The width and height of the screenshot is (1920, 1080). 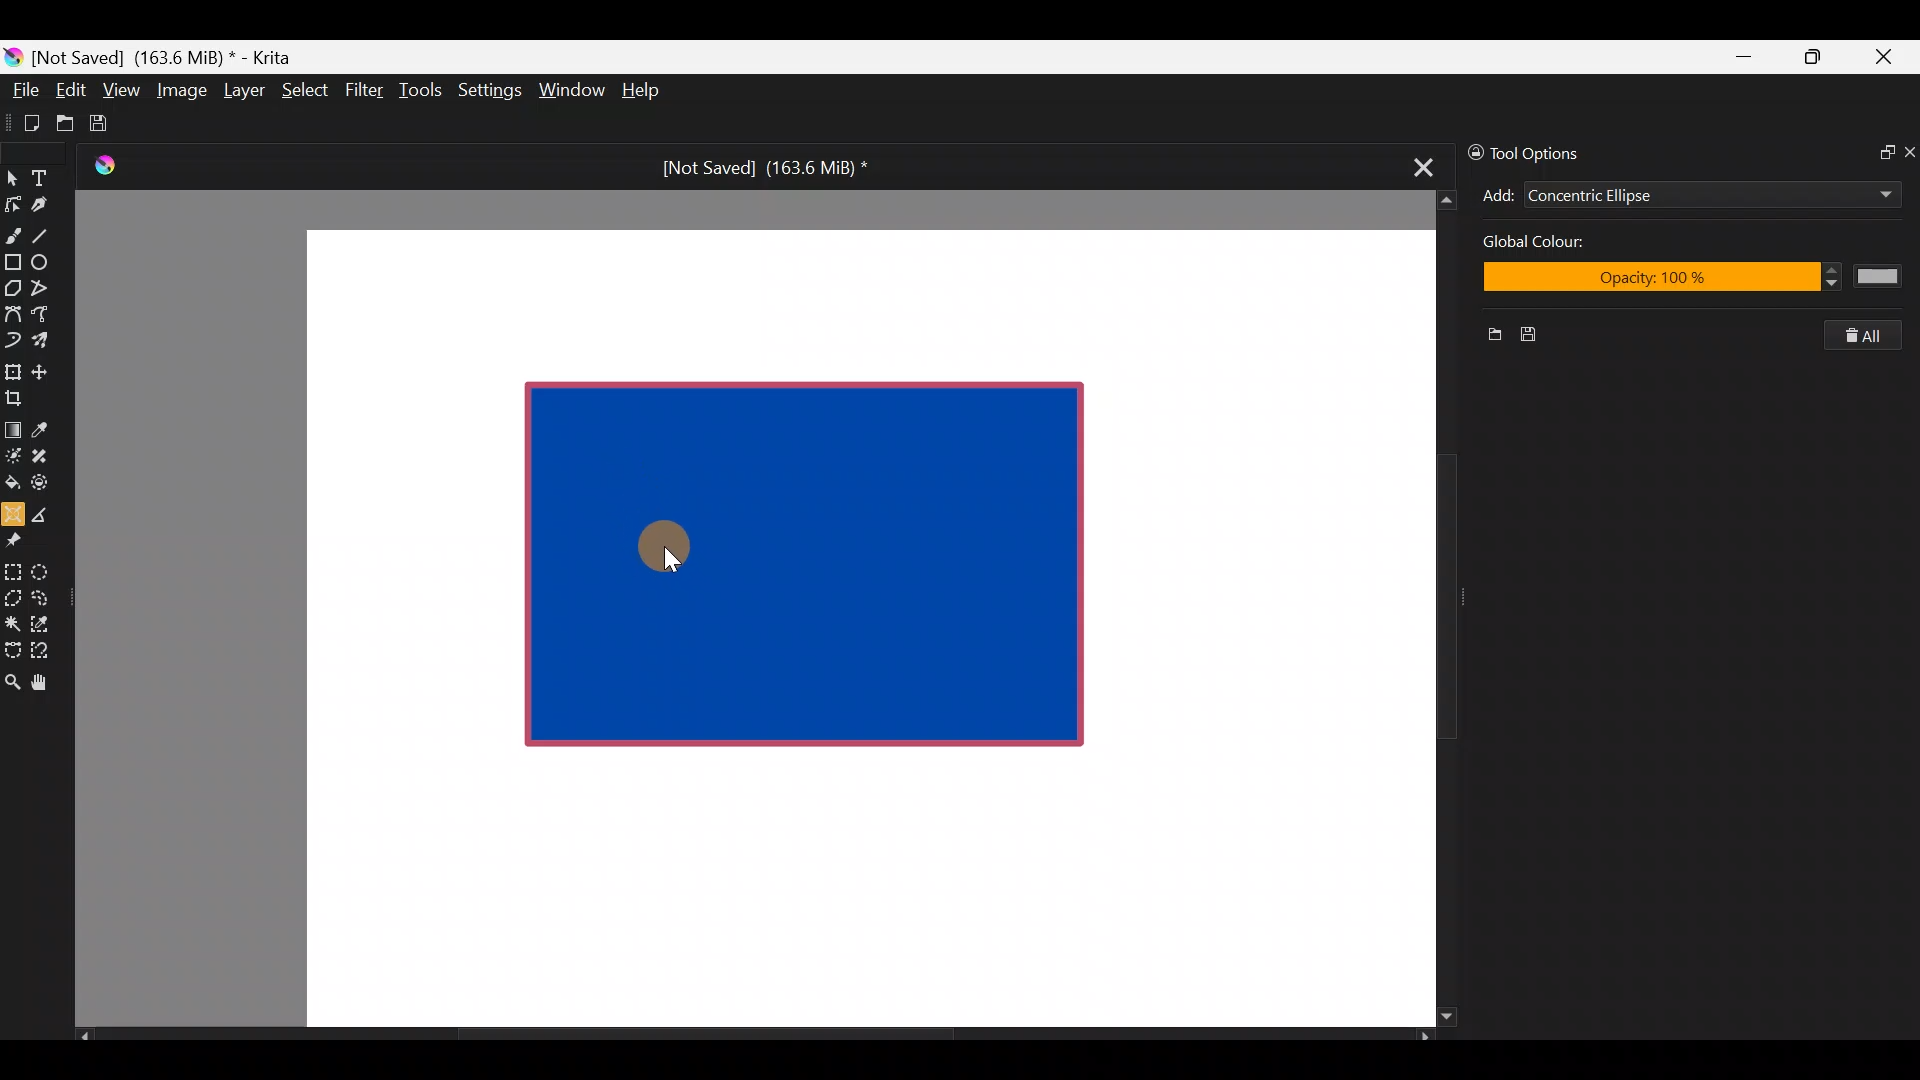 What do you see at coordinates (12, 648) in the screenshot?
I see `Bezier curve selection tool` at bounding box center [12, 648].